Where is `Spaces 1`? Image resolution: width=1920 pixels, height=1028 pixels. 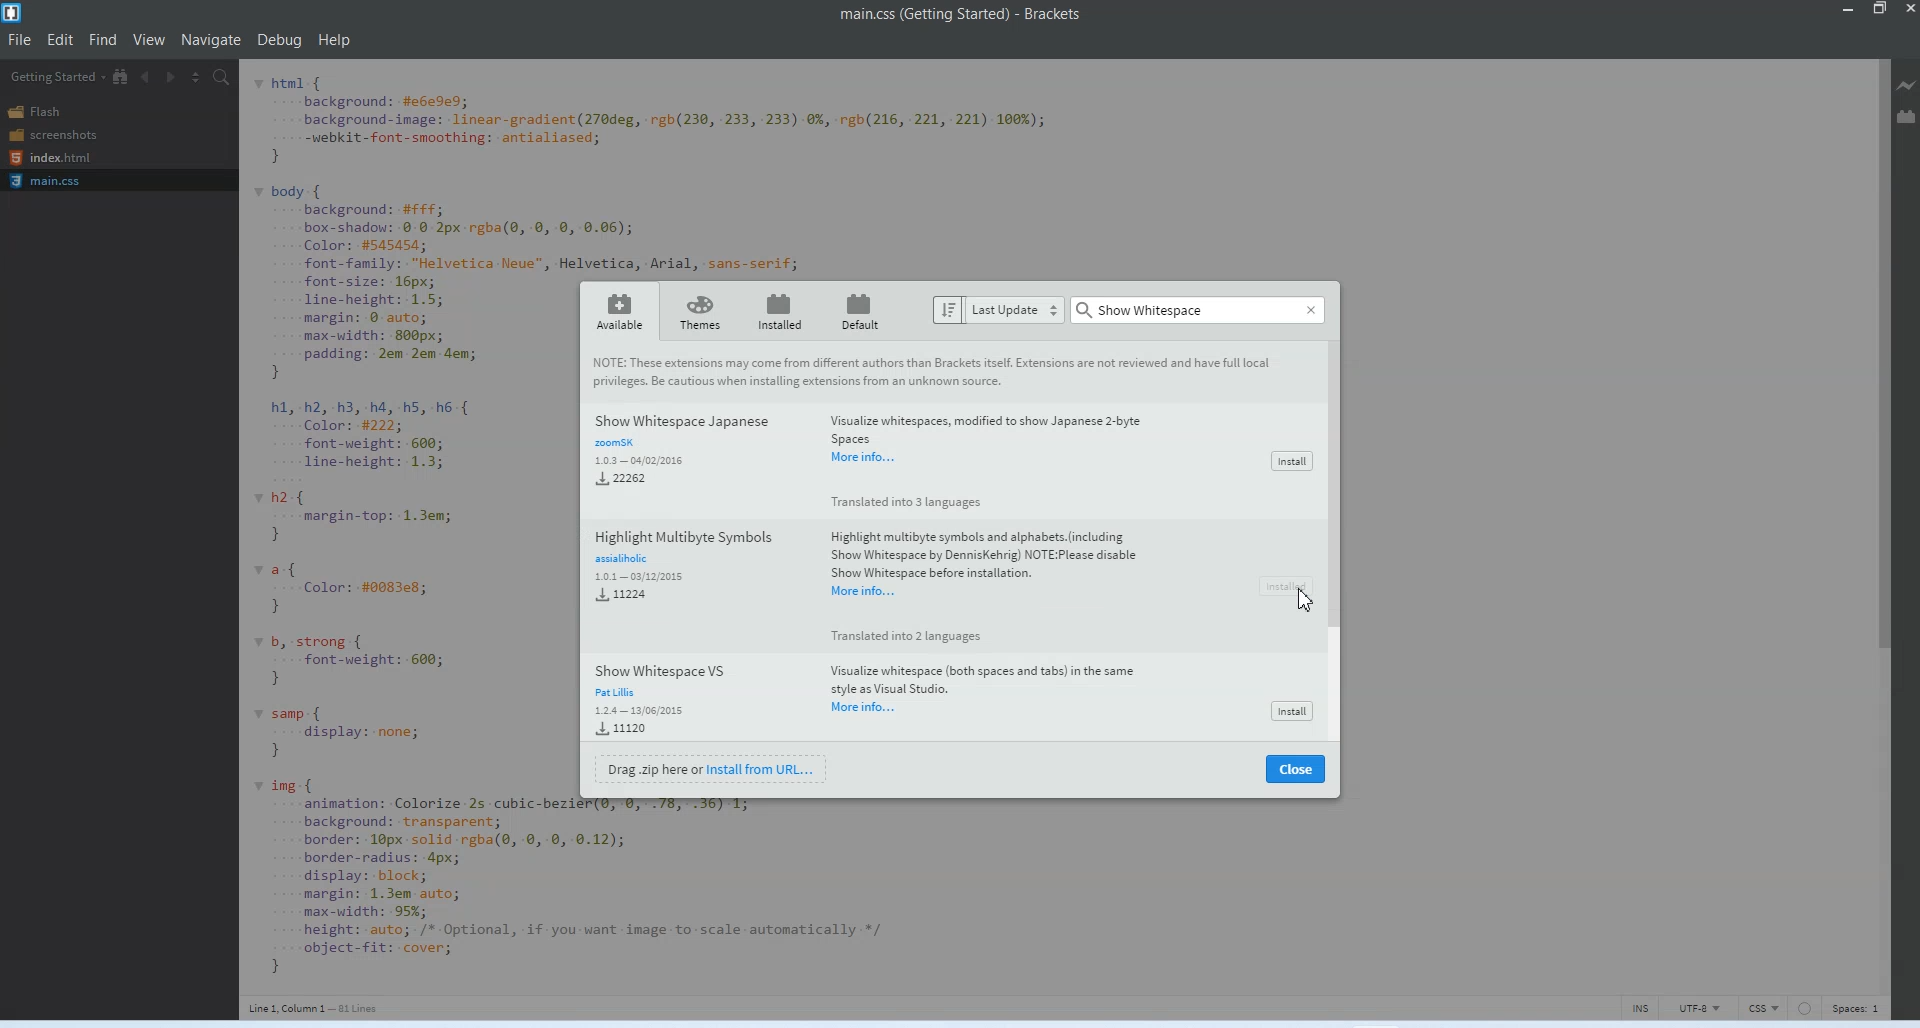 Spaces 1 is located at coordinates (1859, 1008).